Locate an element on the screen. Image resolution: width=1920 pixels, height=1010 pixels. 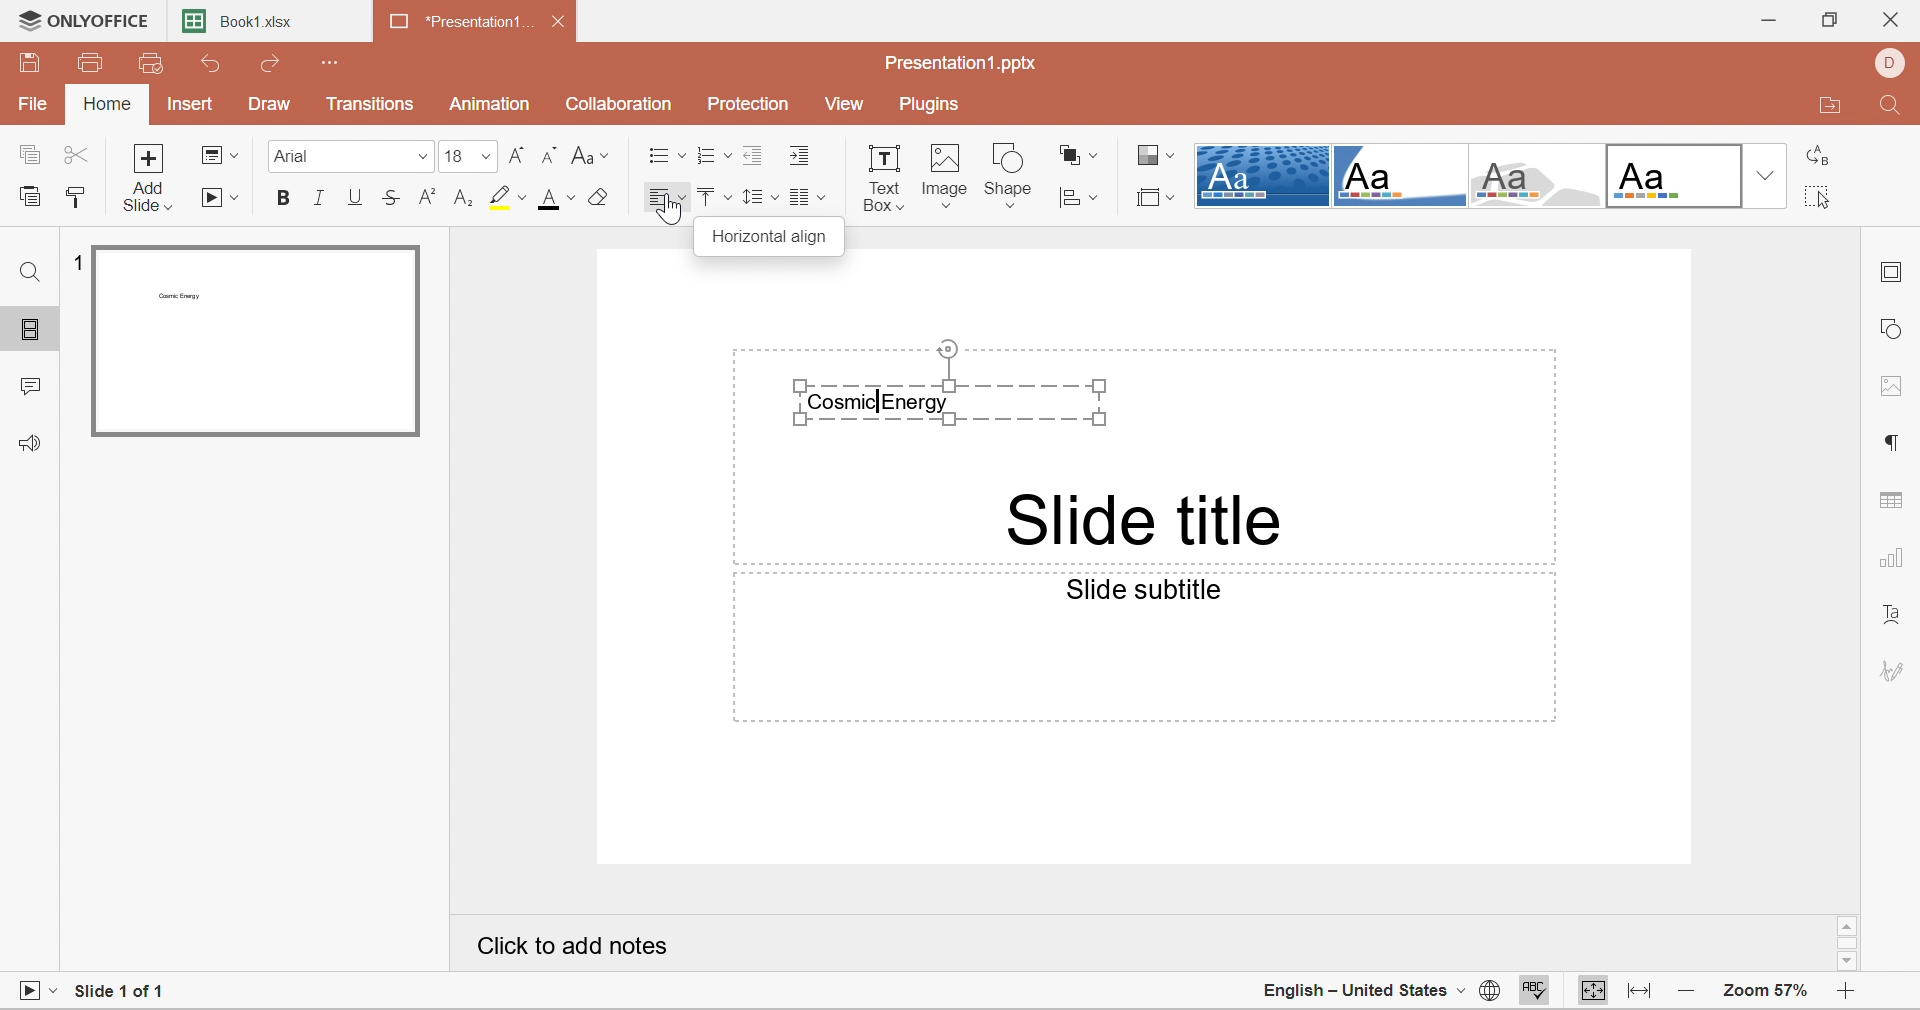
*Presentation1 is located at coordinates (463, 25).